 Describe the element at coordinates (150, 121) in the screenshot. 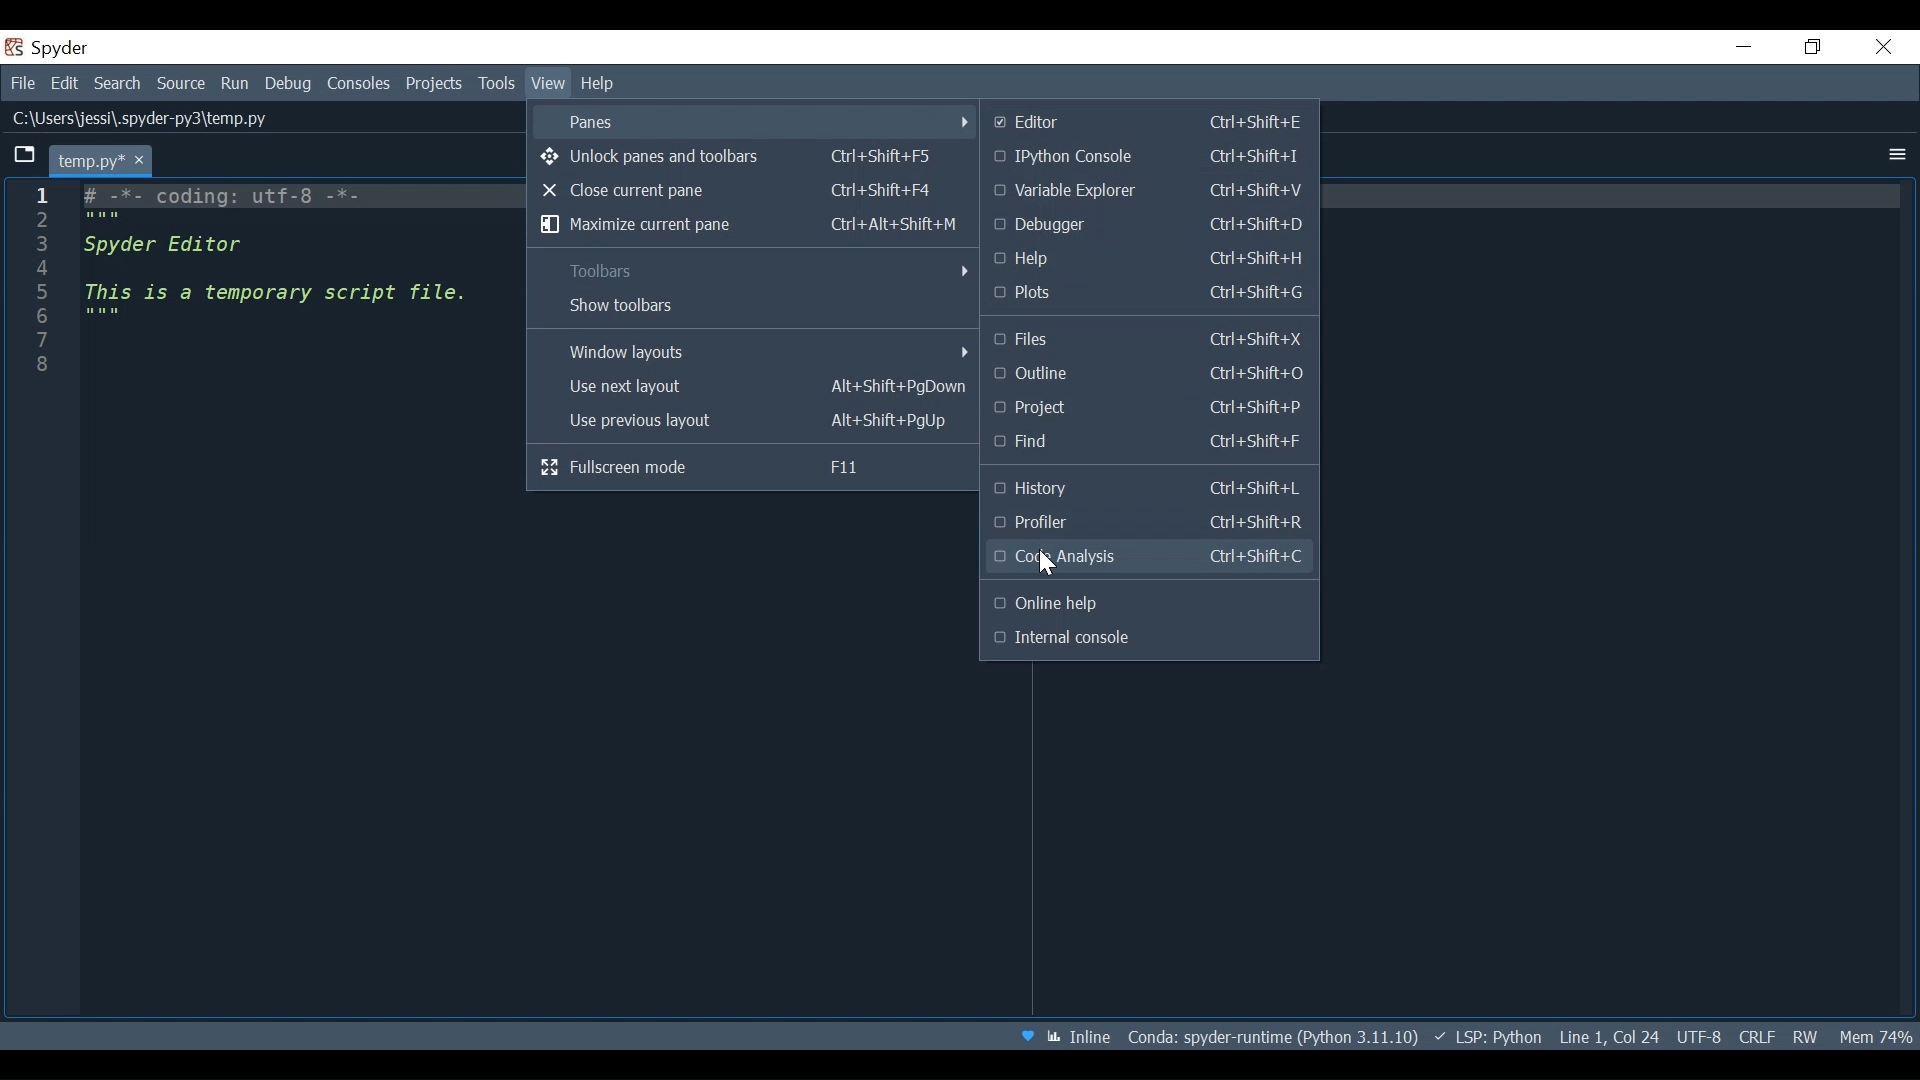

I see `C:\Users\jessi\.spyder-pys\temp.py` at that location.